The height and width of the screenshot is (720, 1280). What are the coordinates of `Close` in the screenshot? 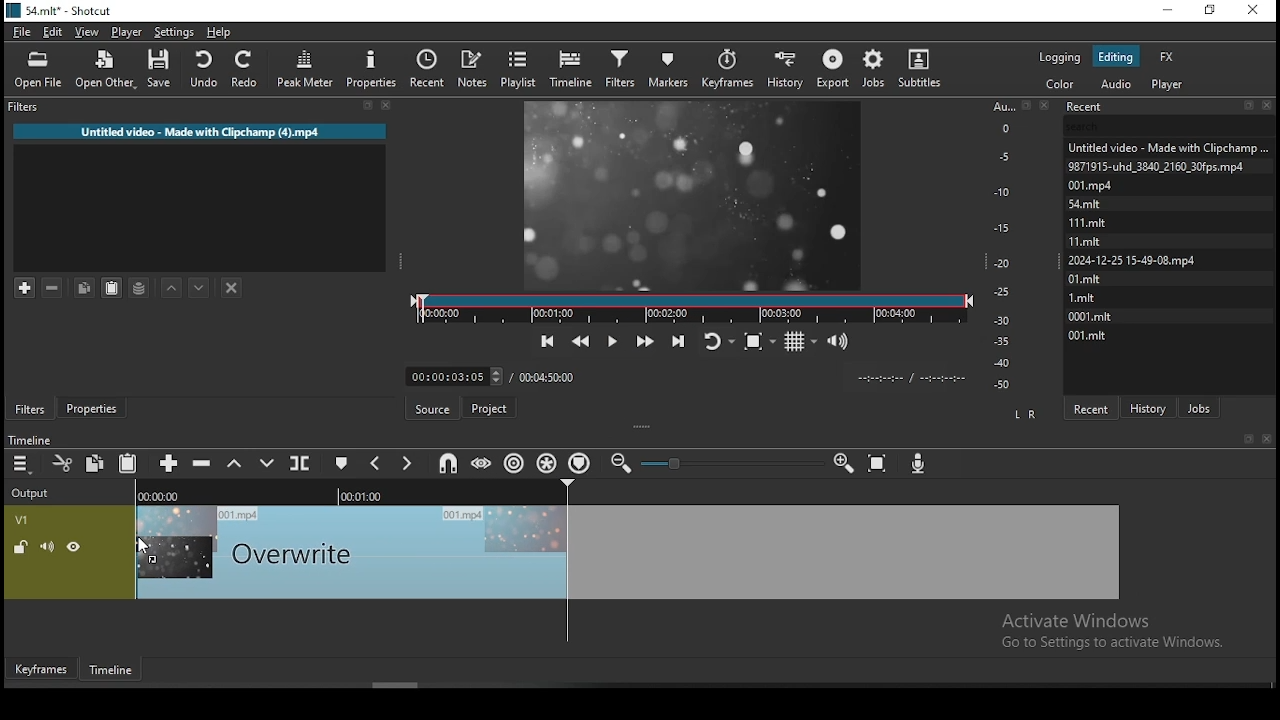 It's located at (1048, 104).